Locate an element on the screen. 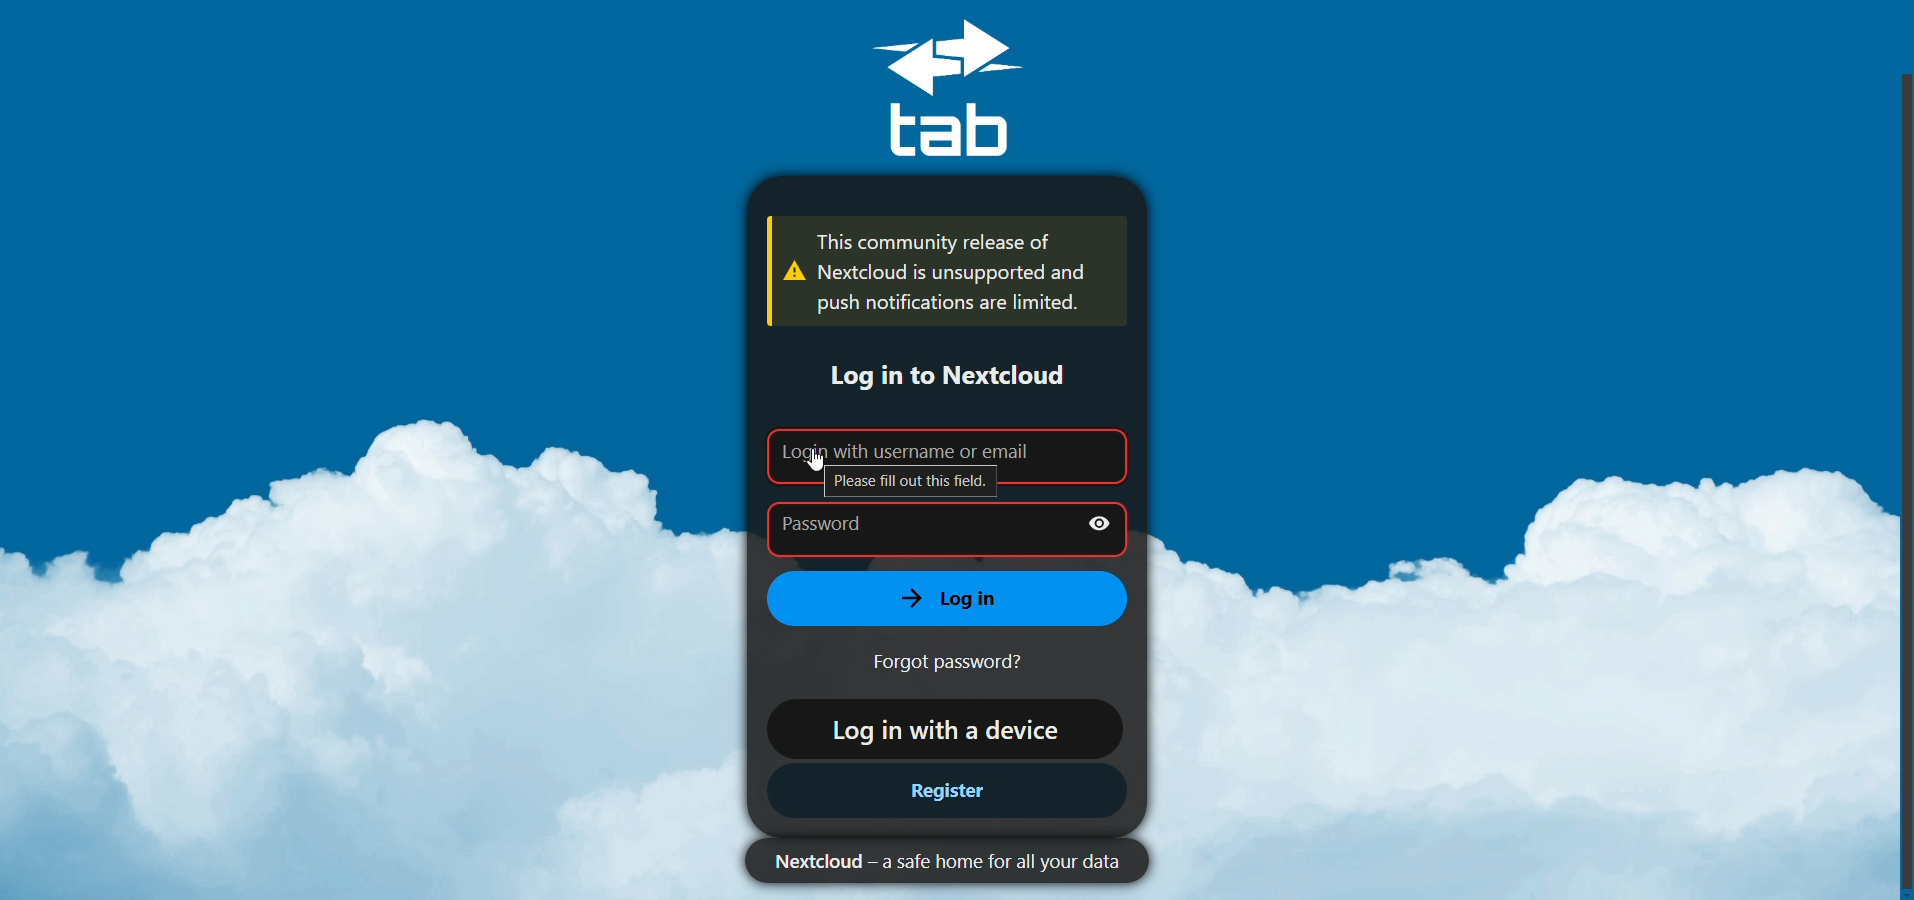 This screenshot has height=900, width=1914. Register is located at coordinates (945, 793).